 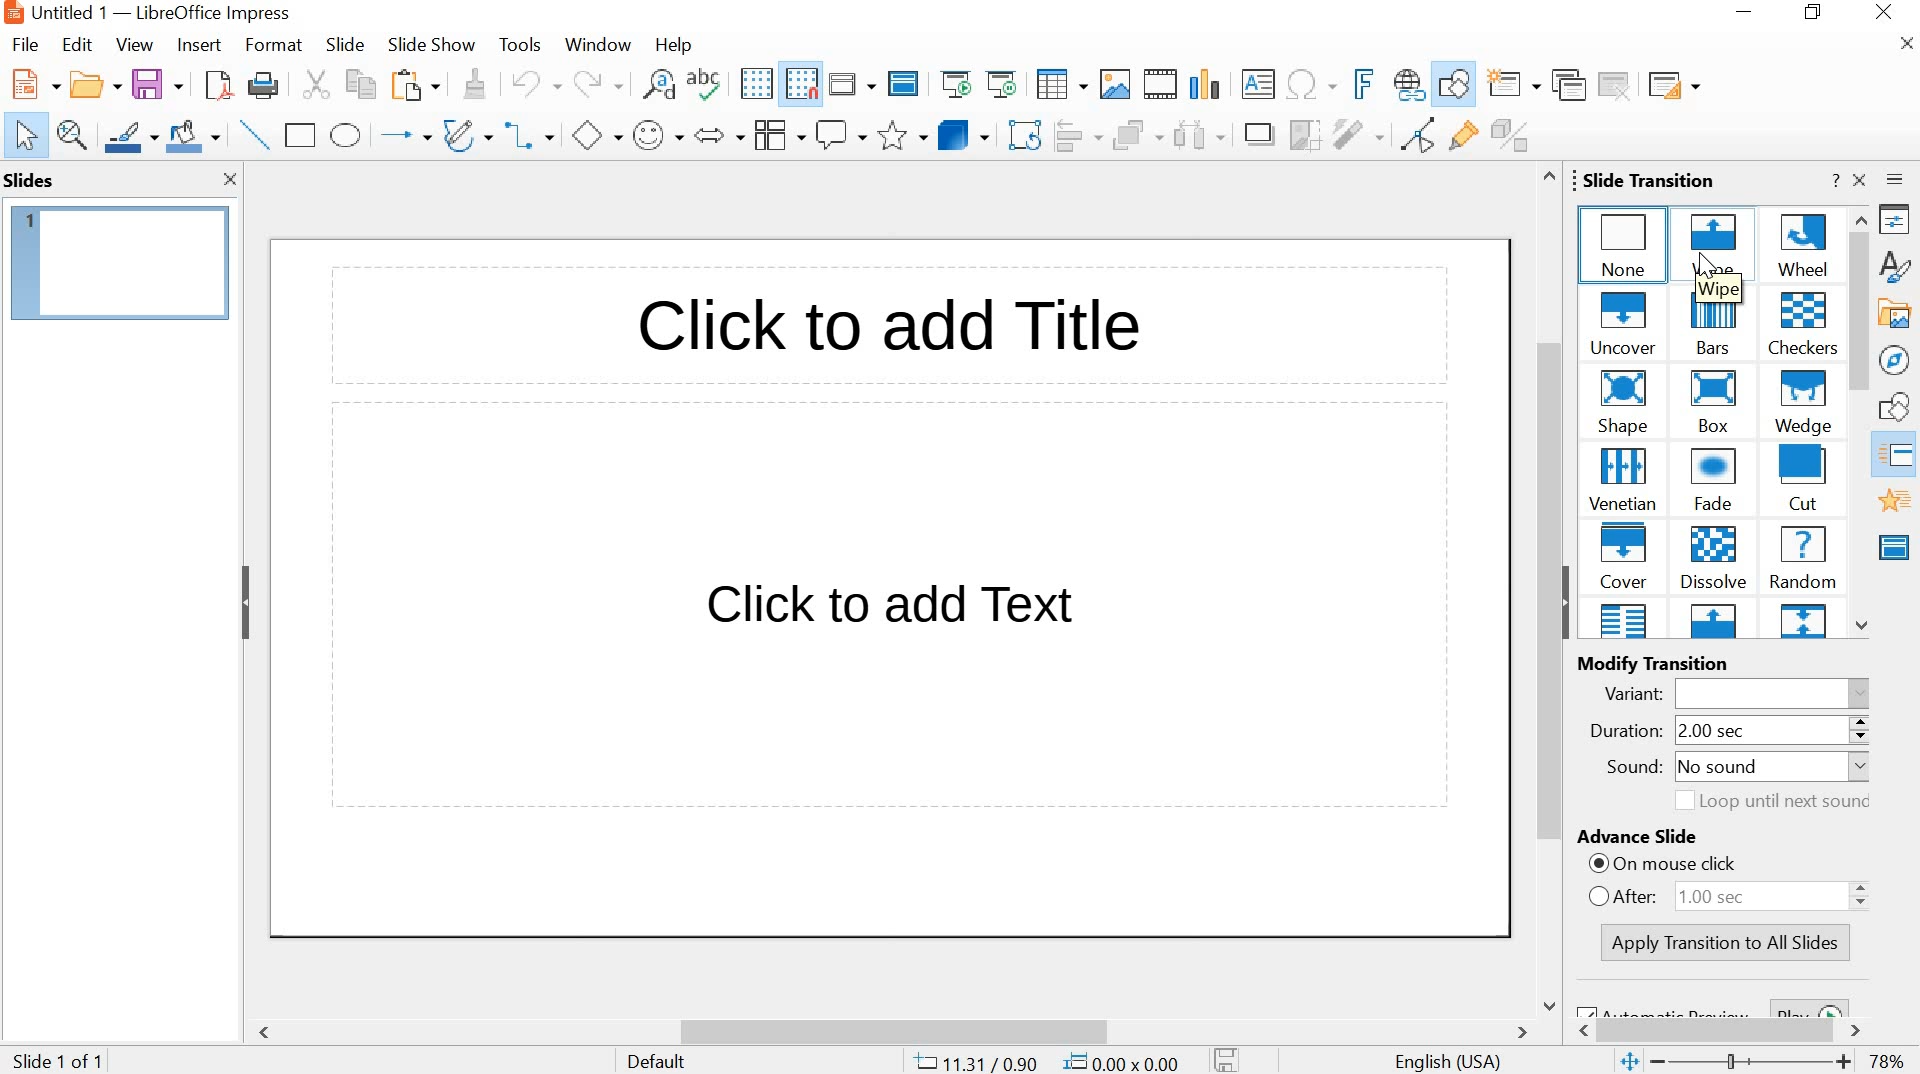 What do you see at coordinates (1747, 12) in the screenshot?
I see `MINIMIZE` at bounding box center [1747, 12].